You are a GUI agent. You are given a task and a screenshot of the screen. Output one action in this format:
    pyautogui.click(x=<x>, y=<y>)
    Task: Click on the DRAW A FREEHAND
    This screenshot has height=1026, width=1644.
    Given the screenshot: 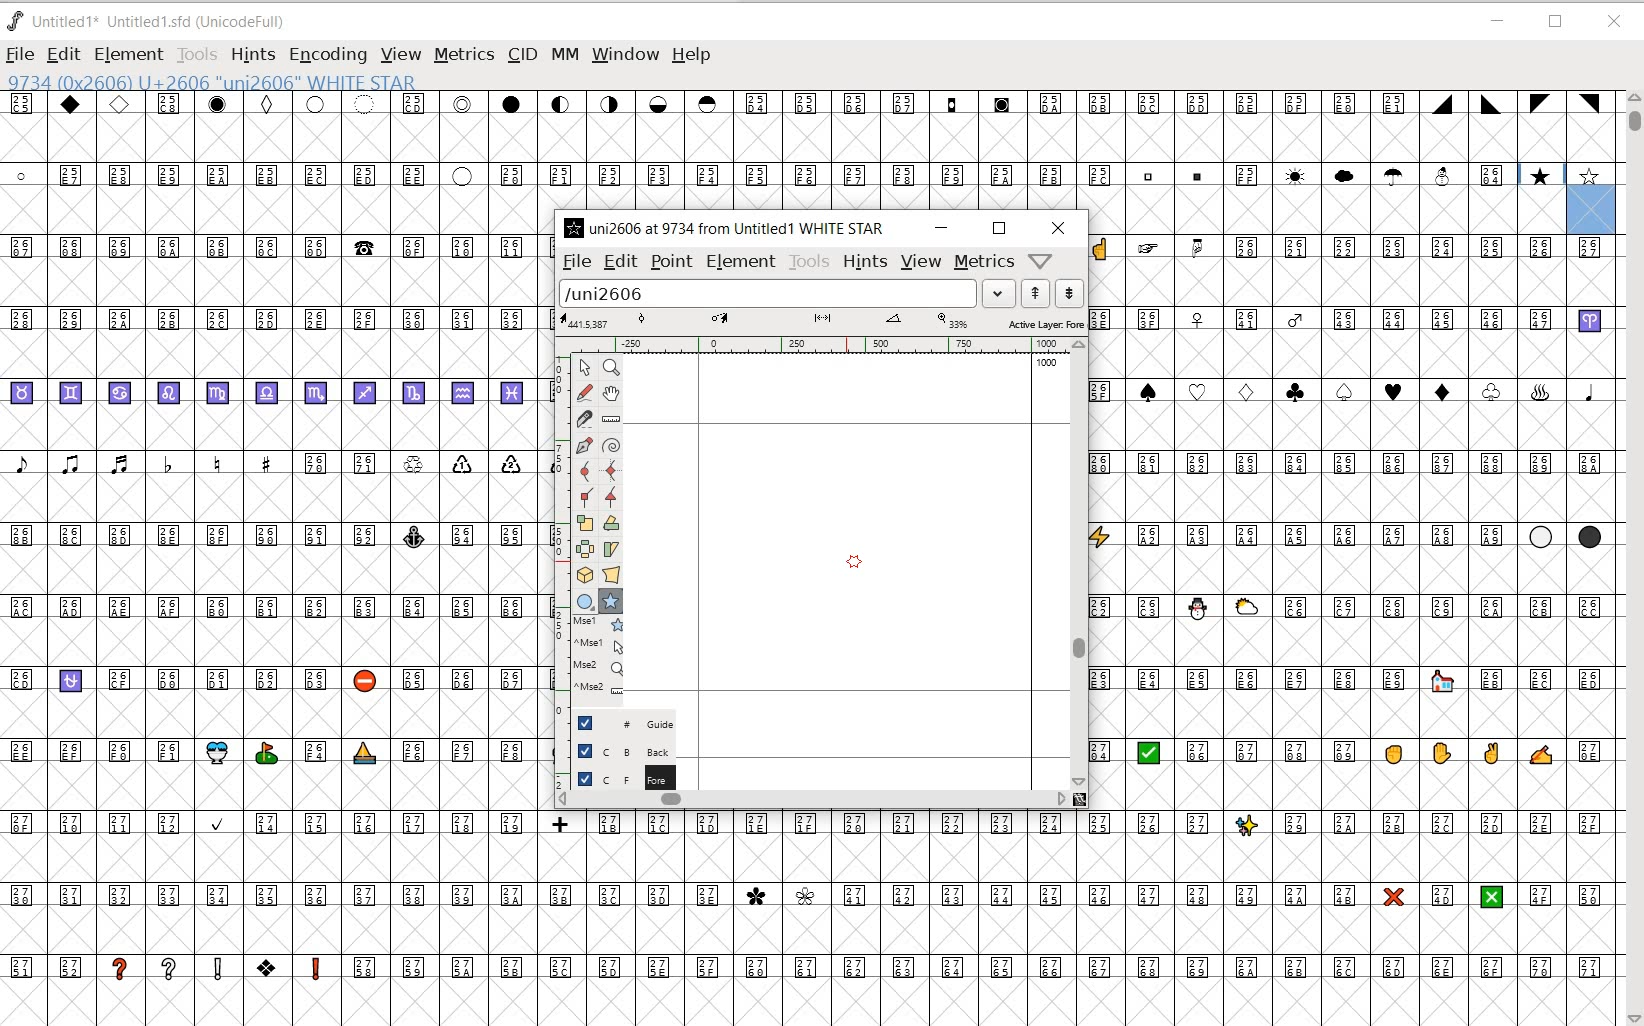 What is the action you would take?
    pyautogui.click(x=584, y=393)
    